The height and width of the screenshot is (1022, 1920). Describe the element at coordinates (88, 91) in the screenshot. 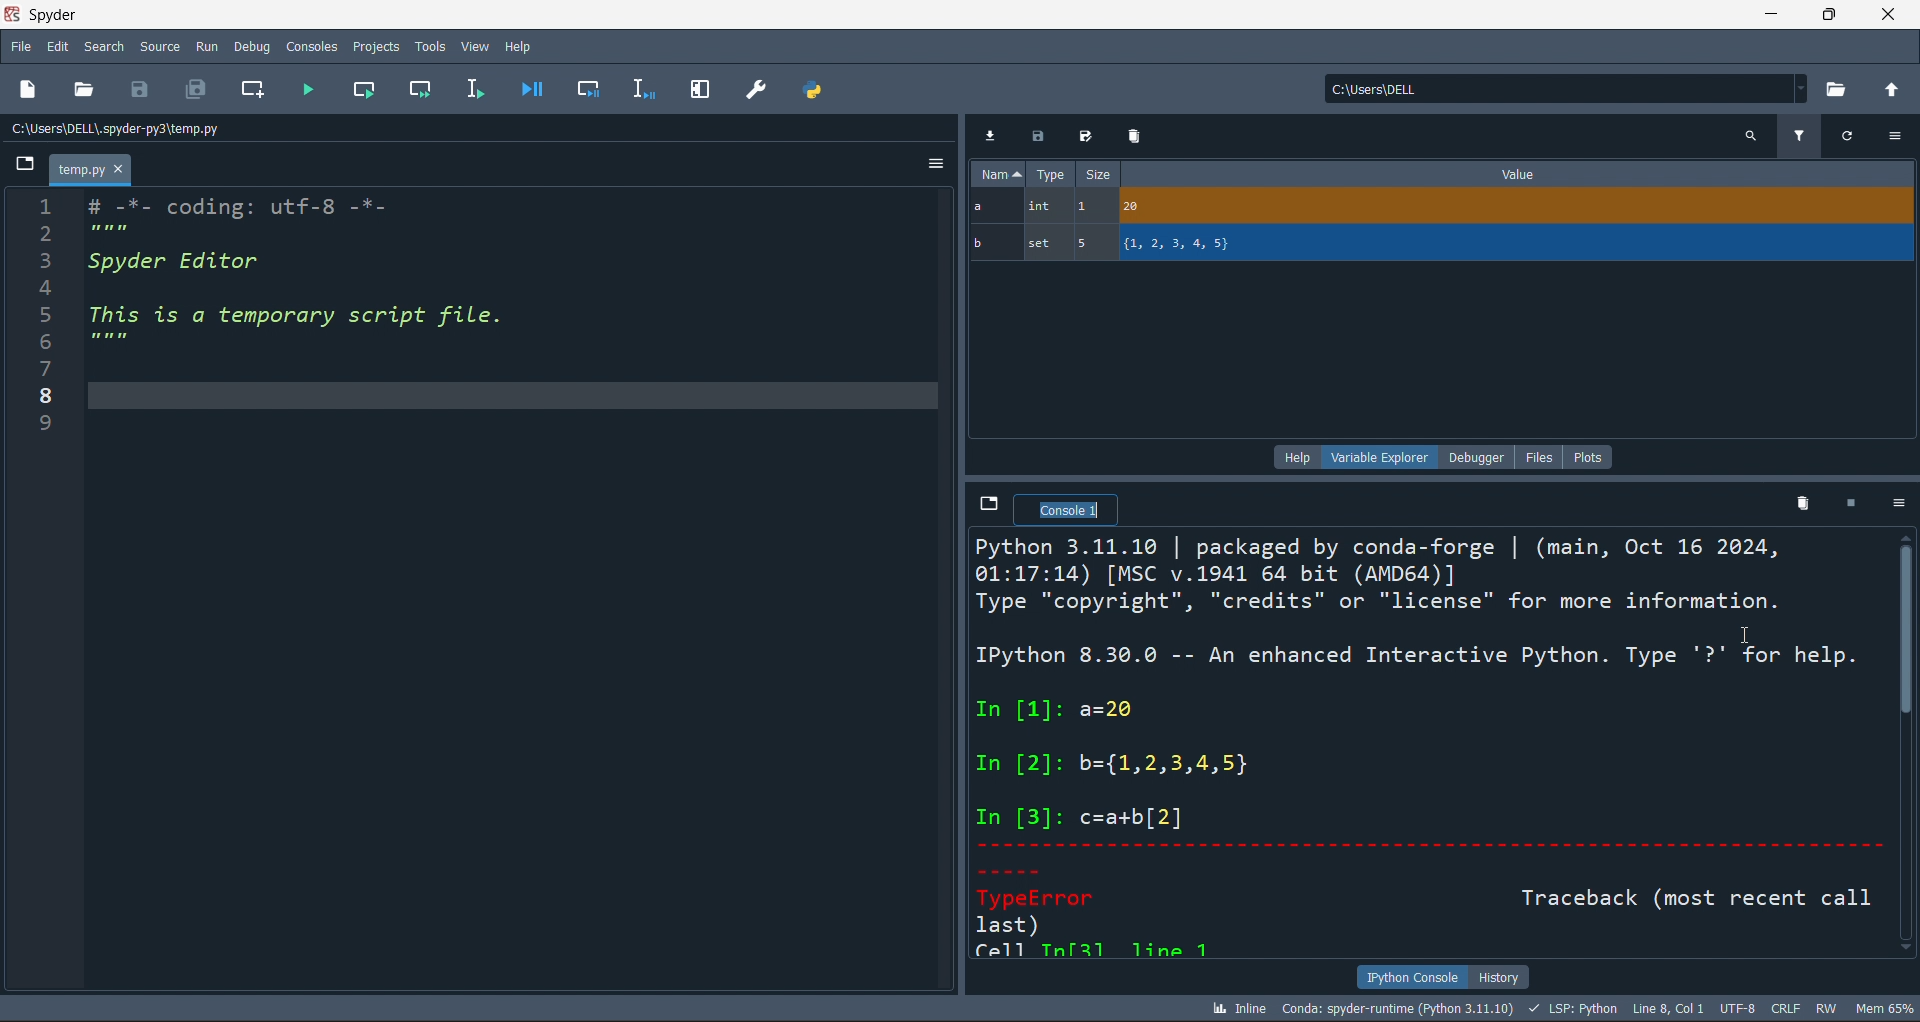

I see `open file` at that location.